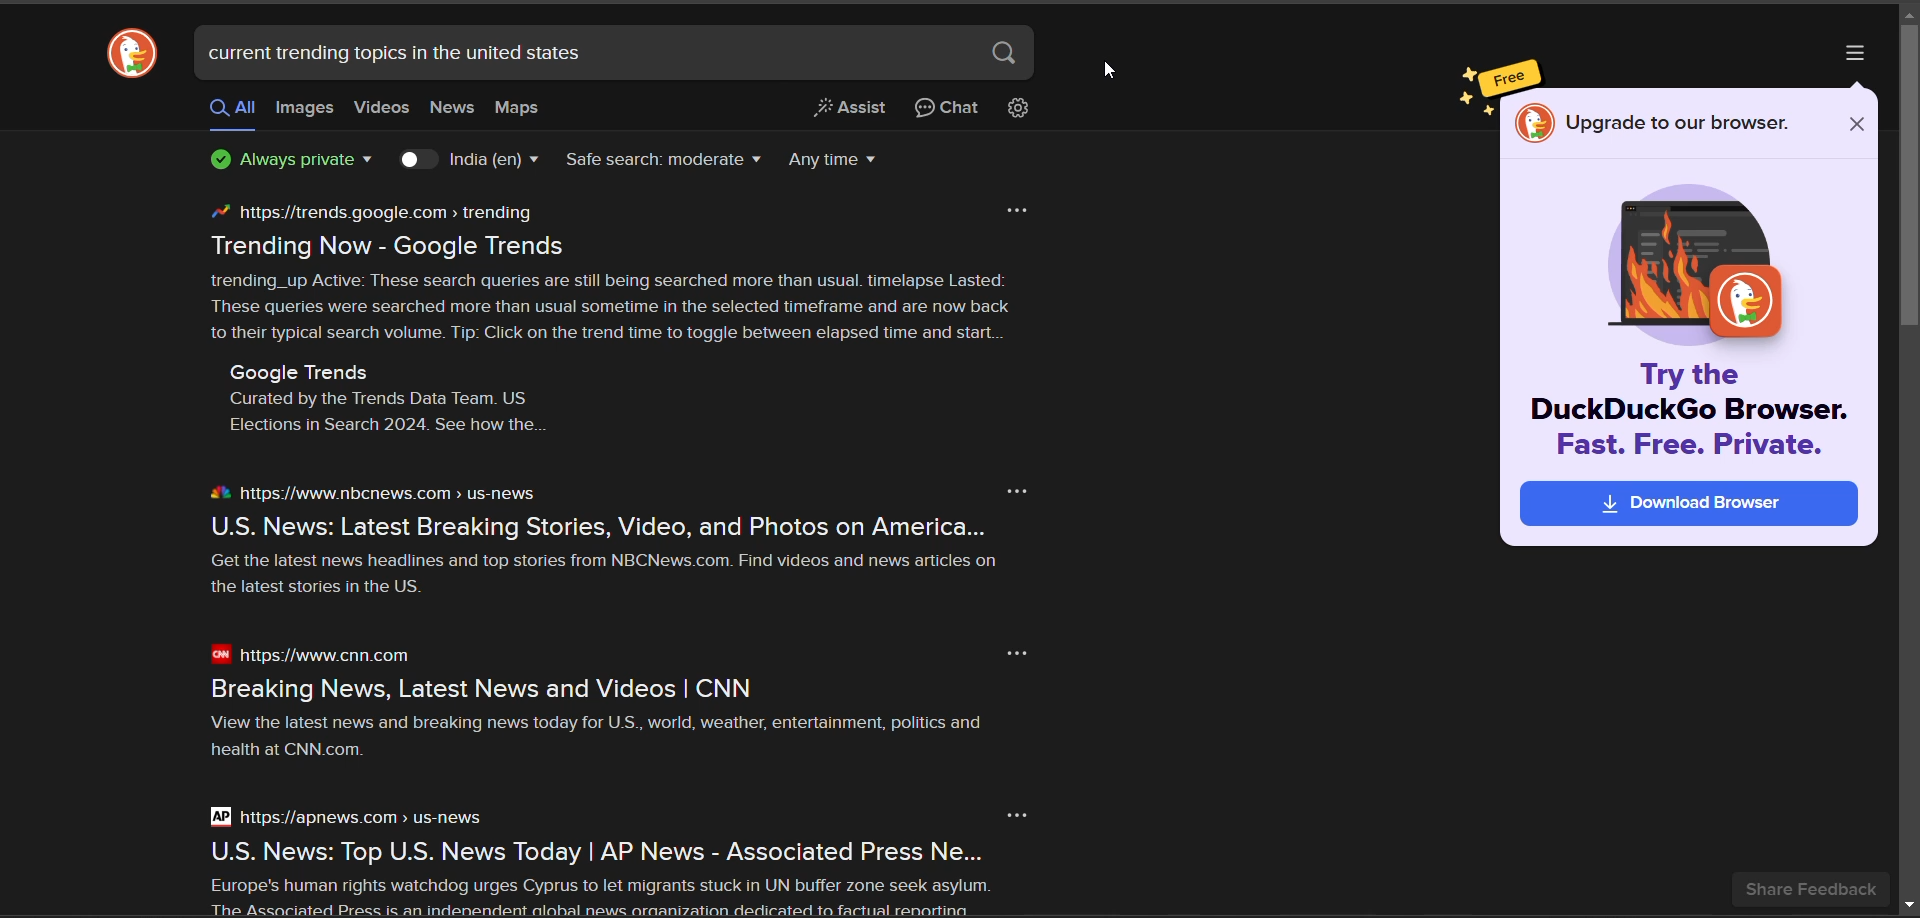  Describe the element at coordinates (946, 108) in the screenshot. I see `chat privately with AI` at that location.